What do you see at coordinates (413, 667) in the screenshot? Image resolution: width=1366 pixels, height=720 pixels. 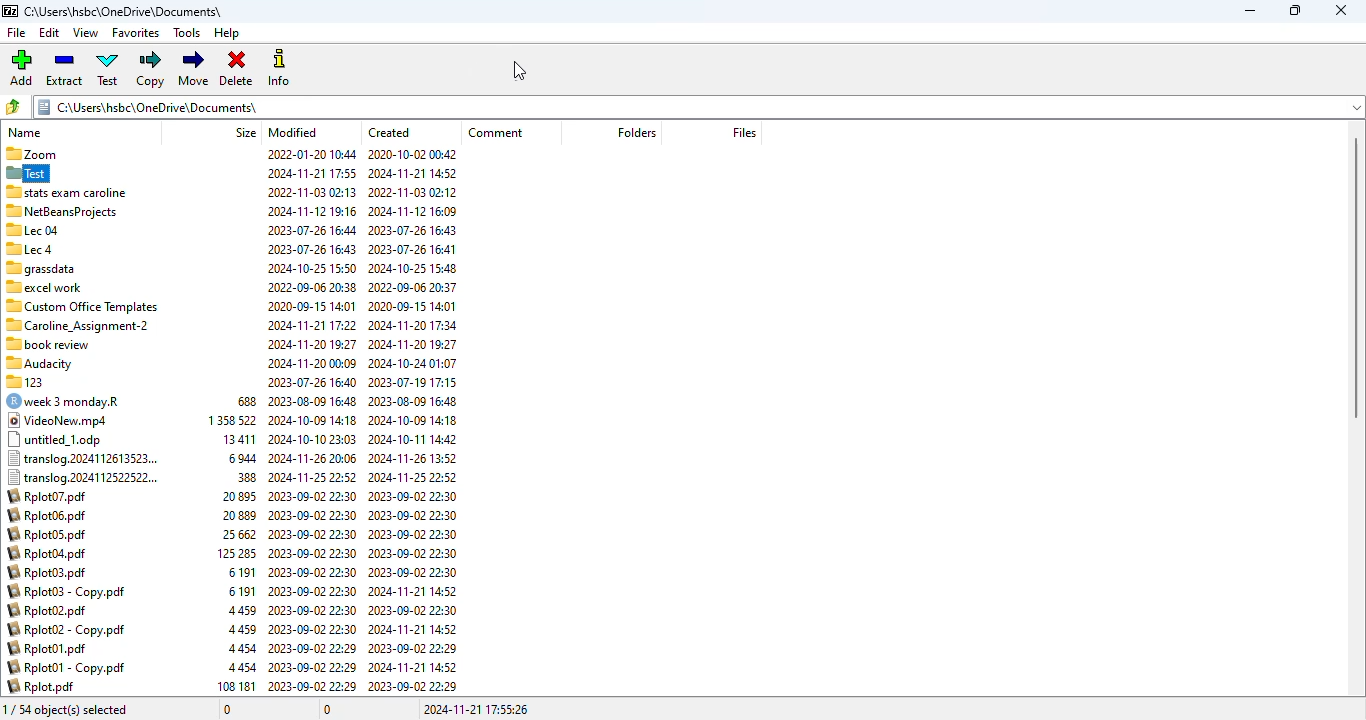 I see `2024-11-21 14:52` at bounding box center [413, 667].